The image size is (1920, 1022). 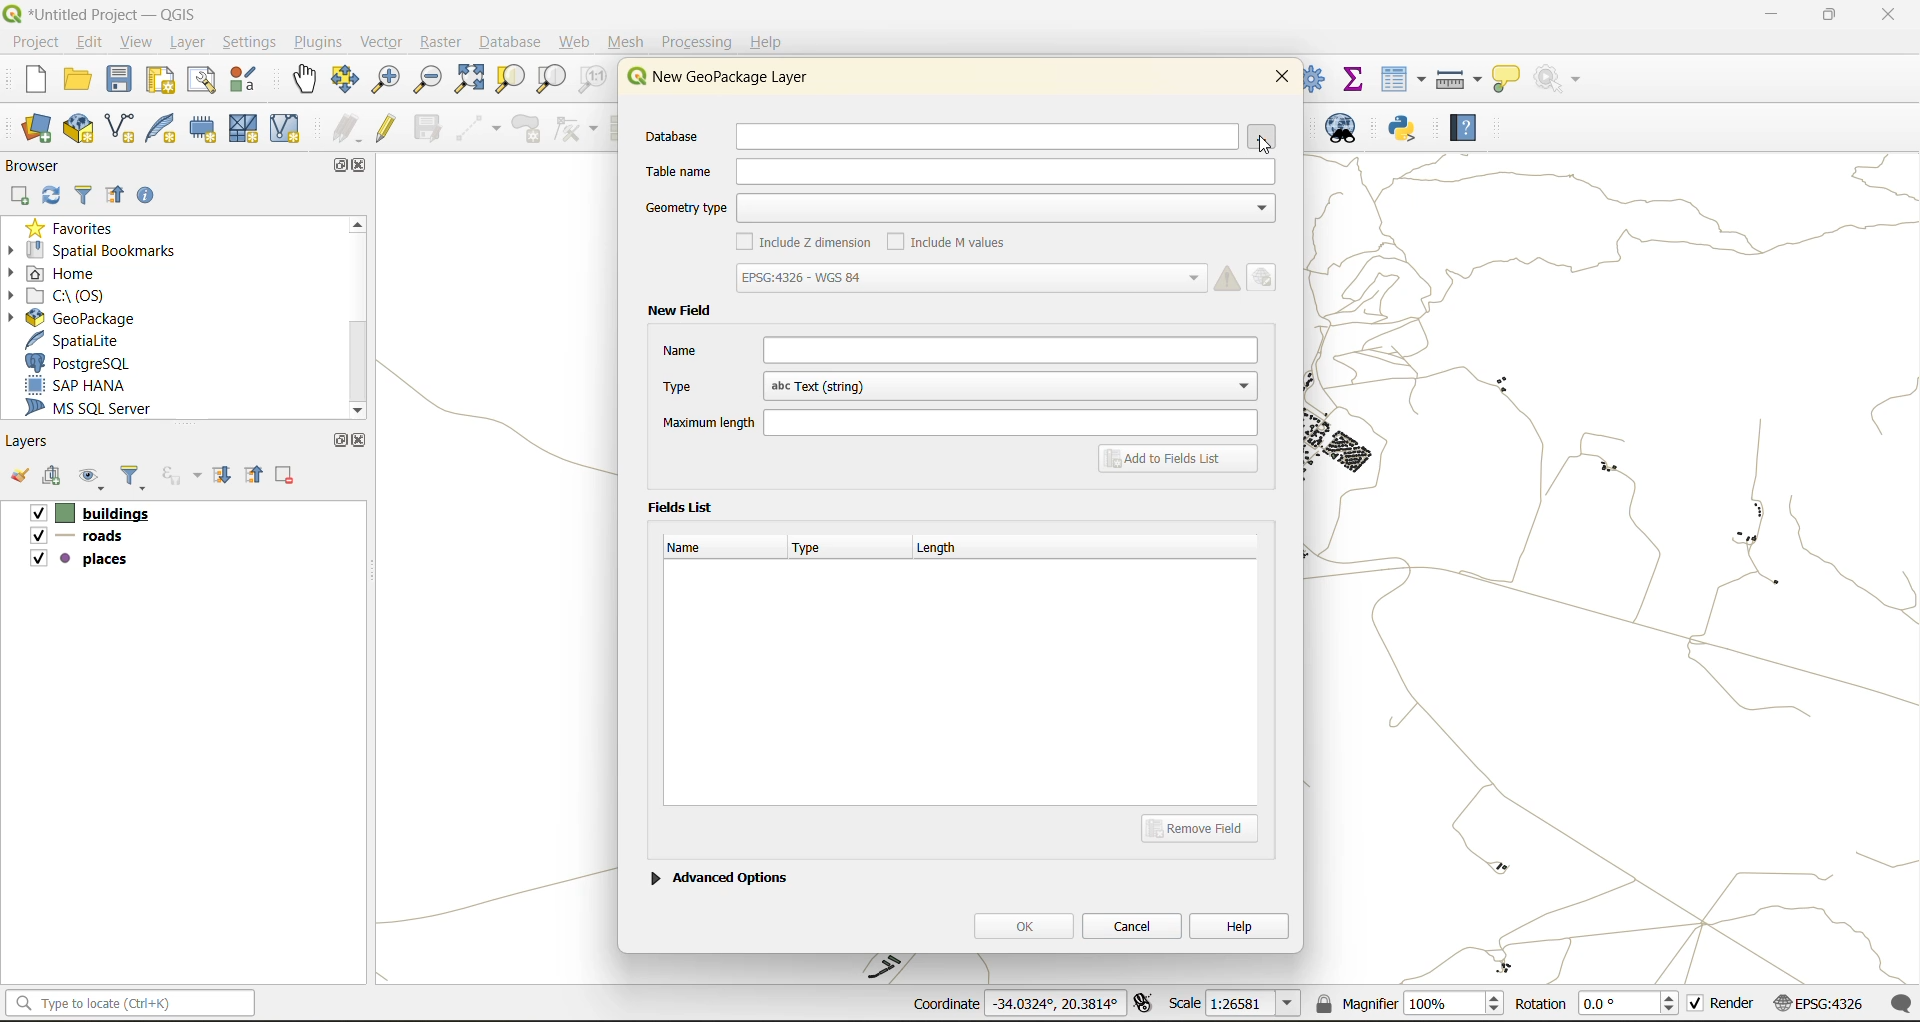 I want to click on measure line, so click(x=1461, y=79).